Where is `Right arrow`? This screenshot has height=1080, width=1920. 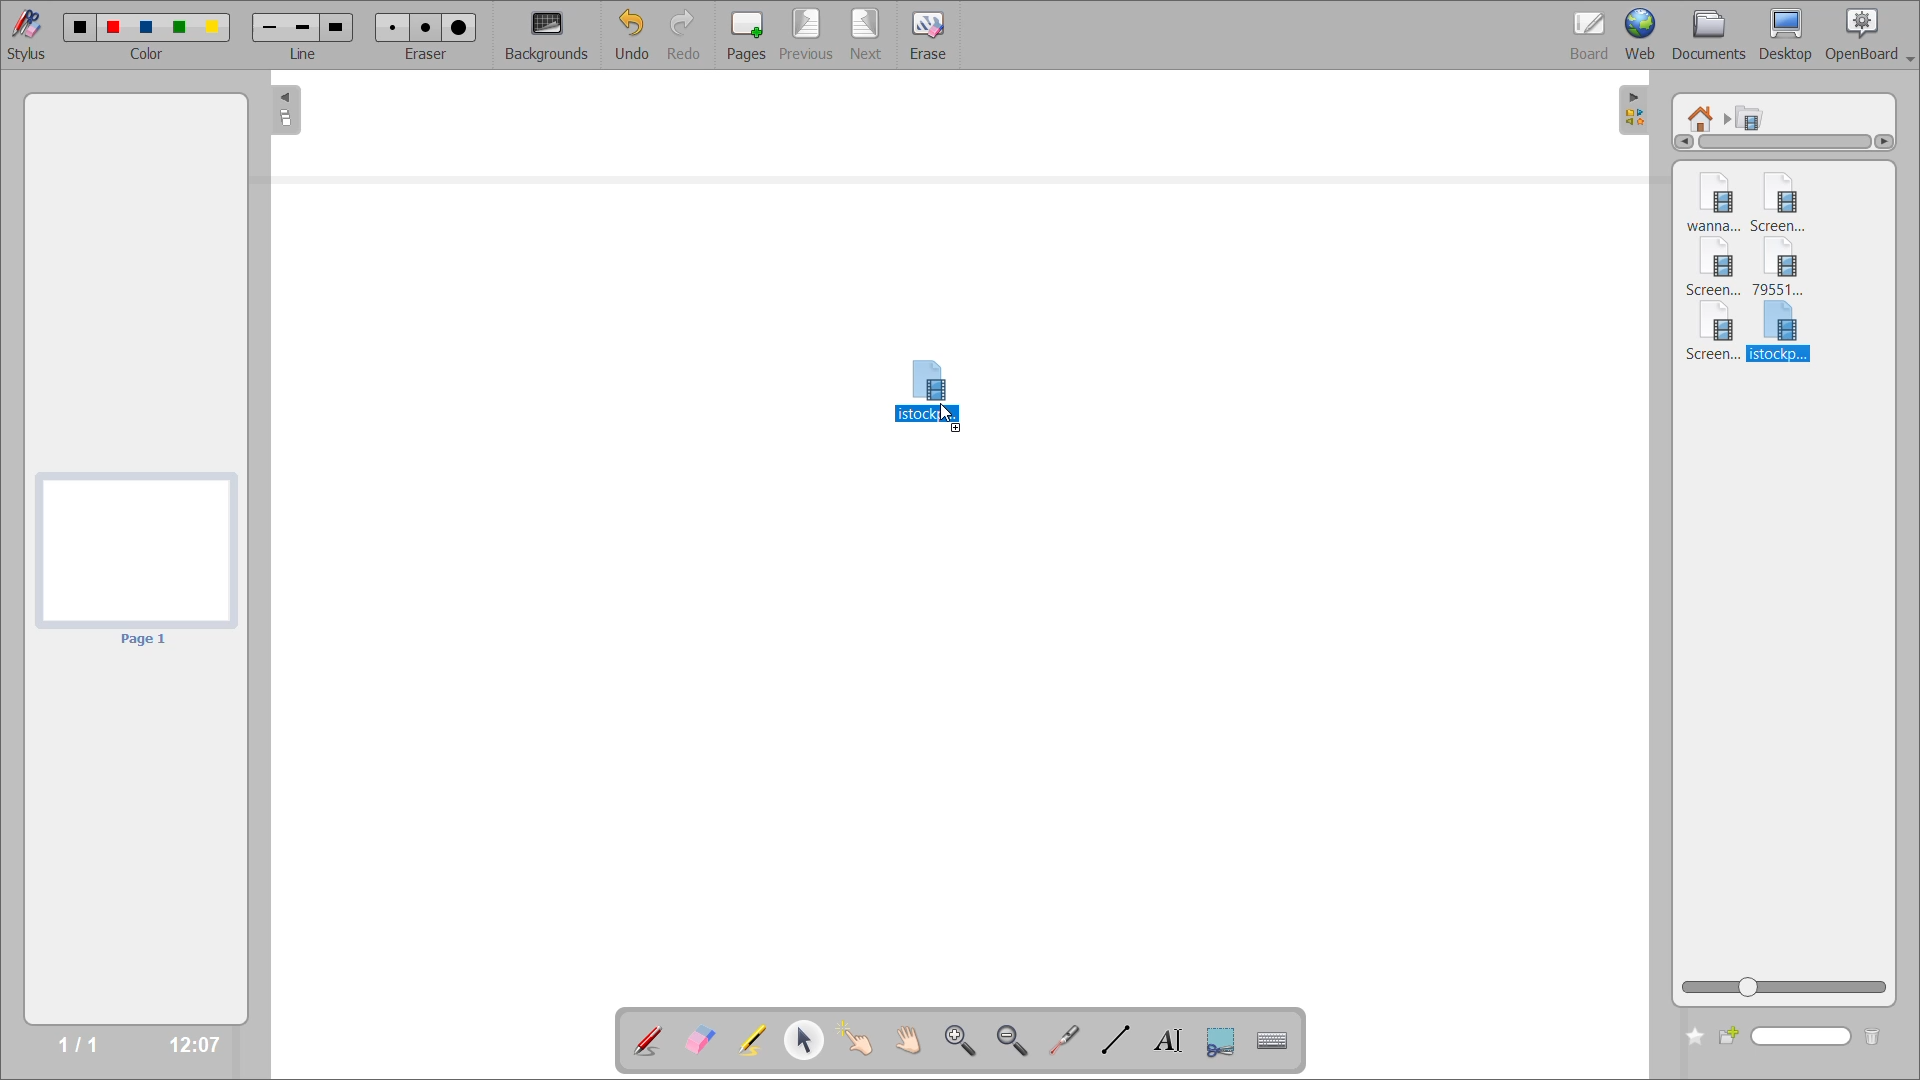
Right arrow is located at coordinates (1889, 145).